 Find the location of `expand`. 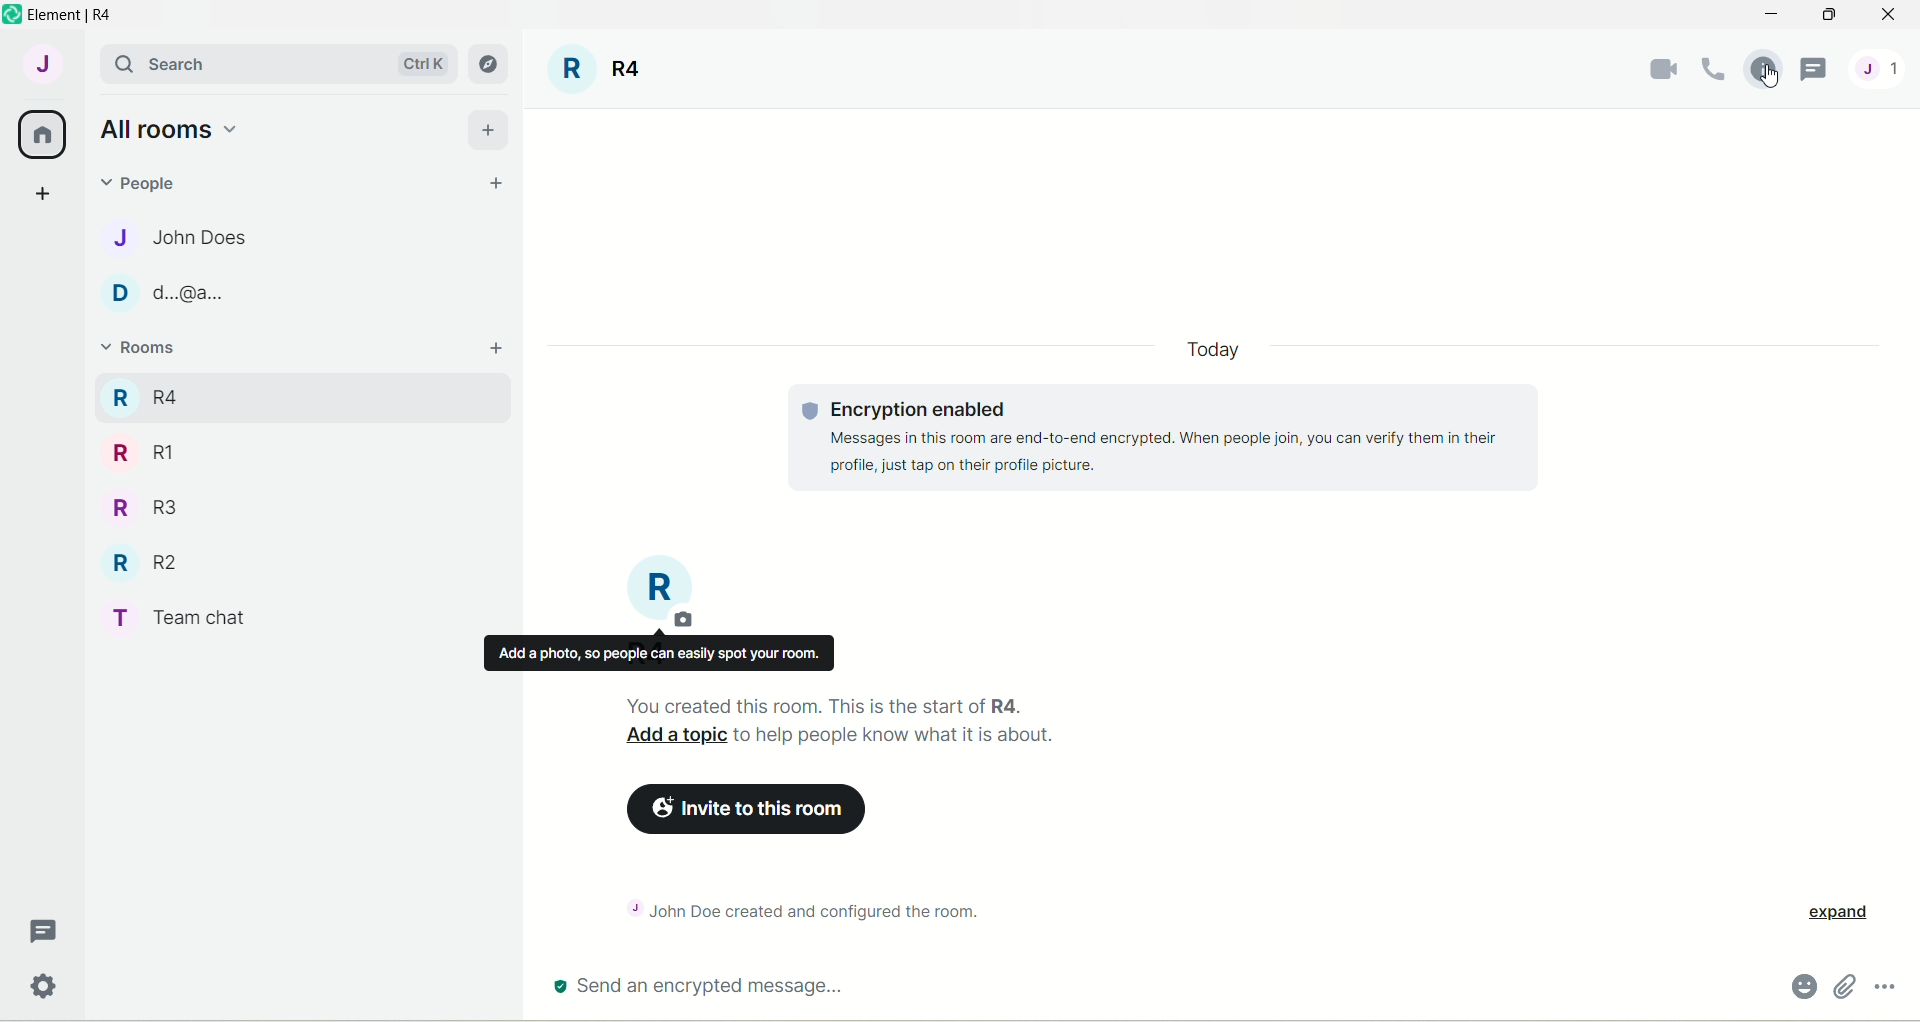

expand is located at coordinates (1846, 913).